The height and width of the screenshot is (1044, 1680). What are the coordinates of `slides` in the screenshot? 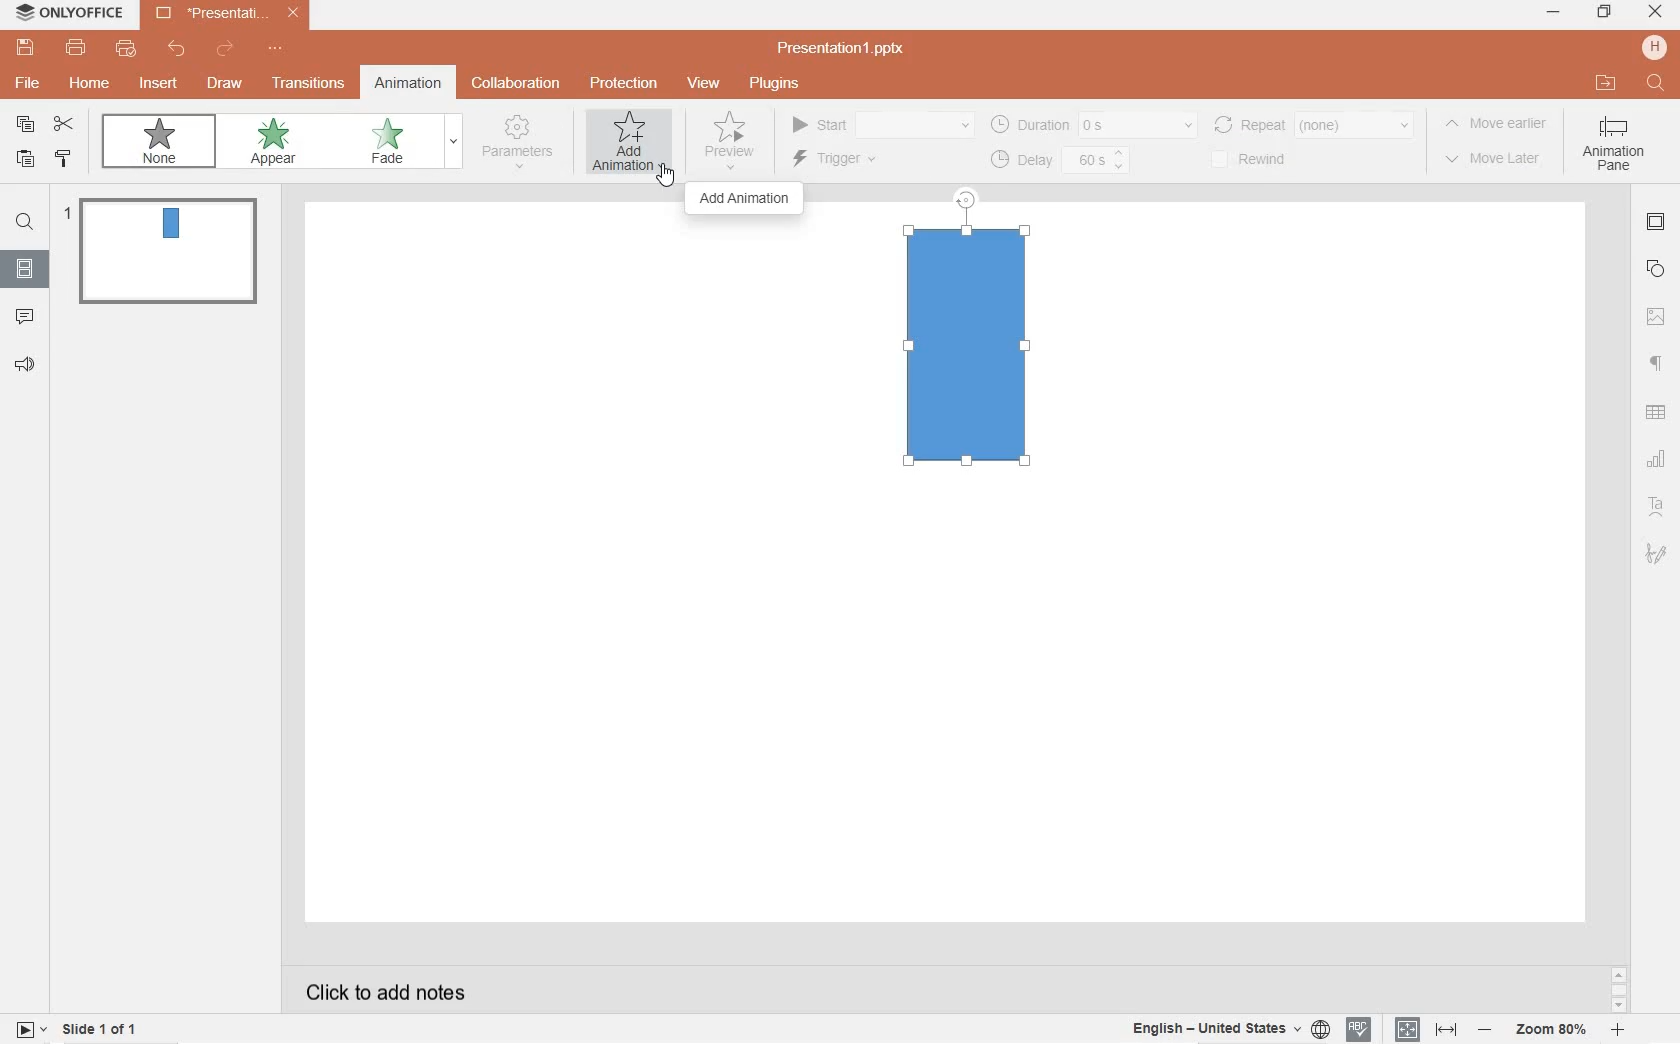 It's located at (24, 265).